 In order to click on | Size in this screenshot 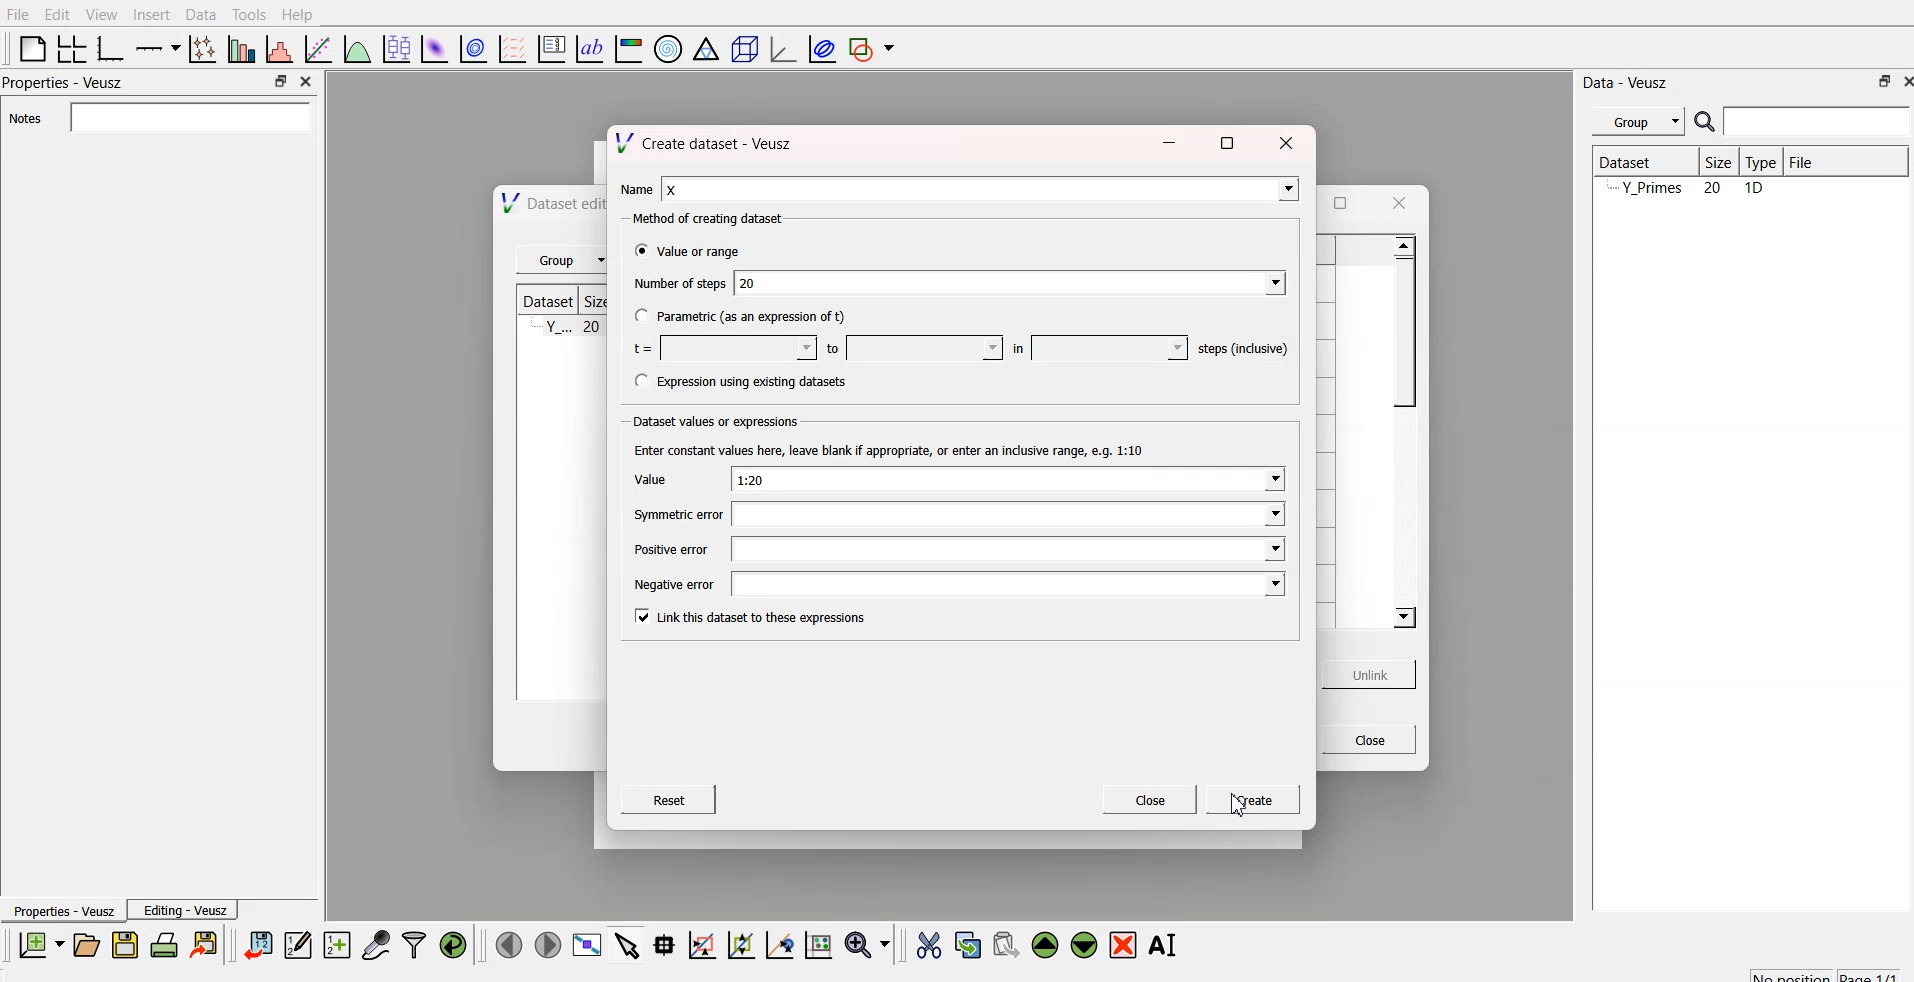, I will do `click(1714, 161)`.